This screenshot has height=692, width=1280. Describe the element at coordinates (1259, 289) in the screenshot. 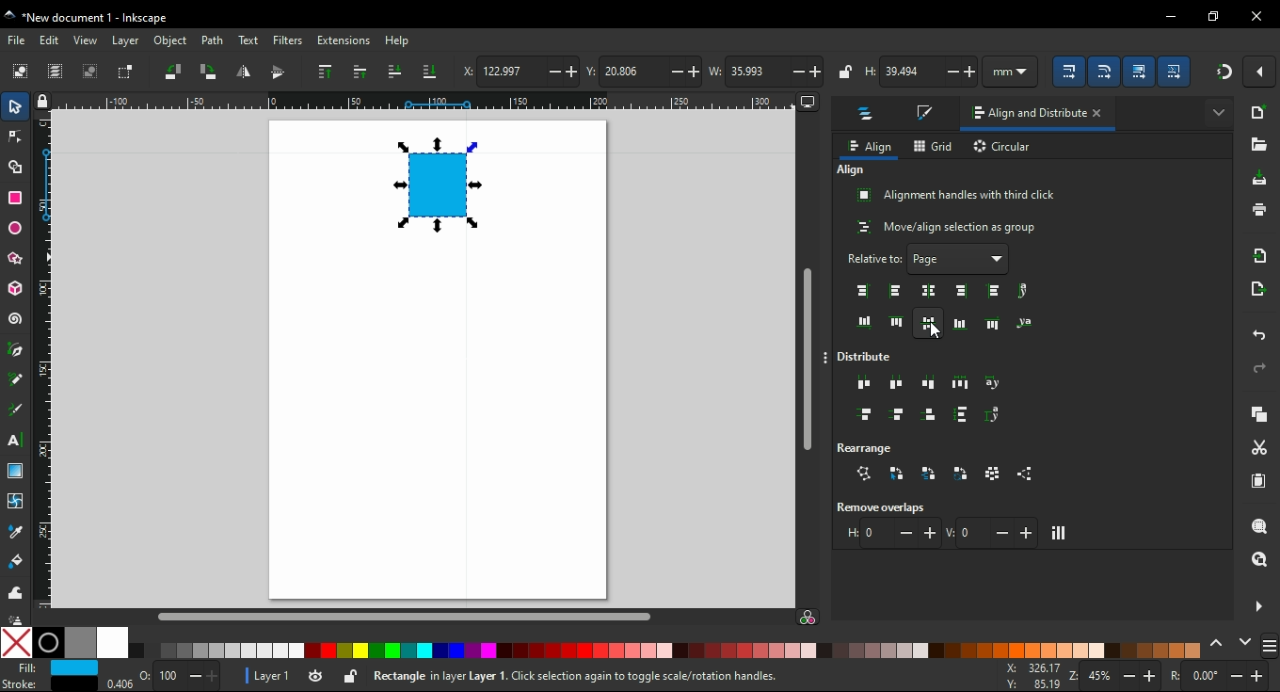

I see `open export` at that location.